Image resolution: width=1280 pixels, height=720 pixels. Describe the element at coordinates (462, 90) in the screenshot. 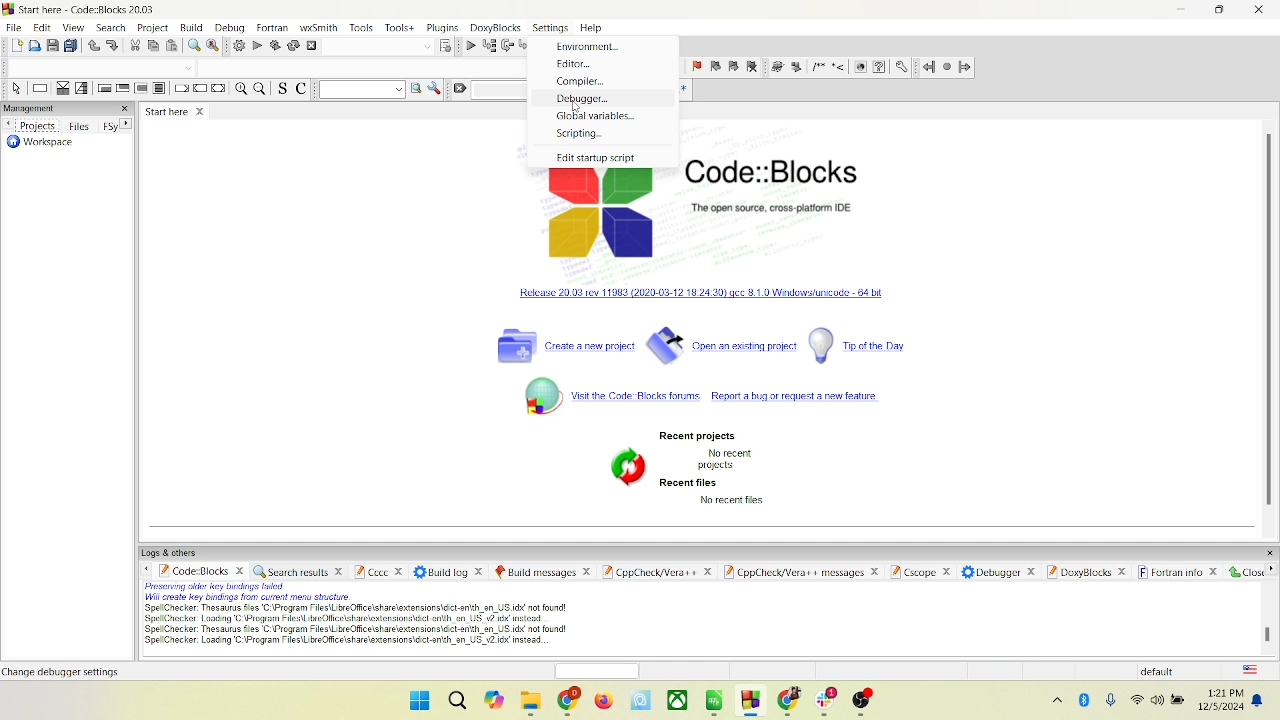

I see `clear` at that location.